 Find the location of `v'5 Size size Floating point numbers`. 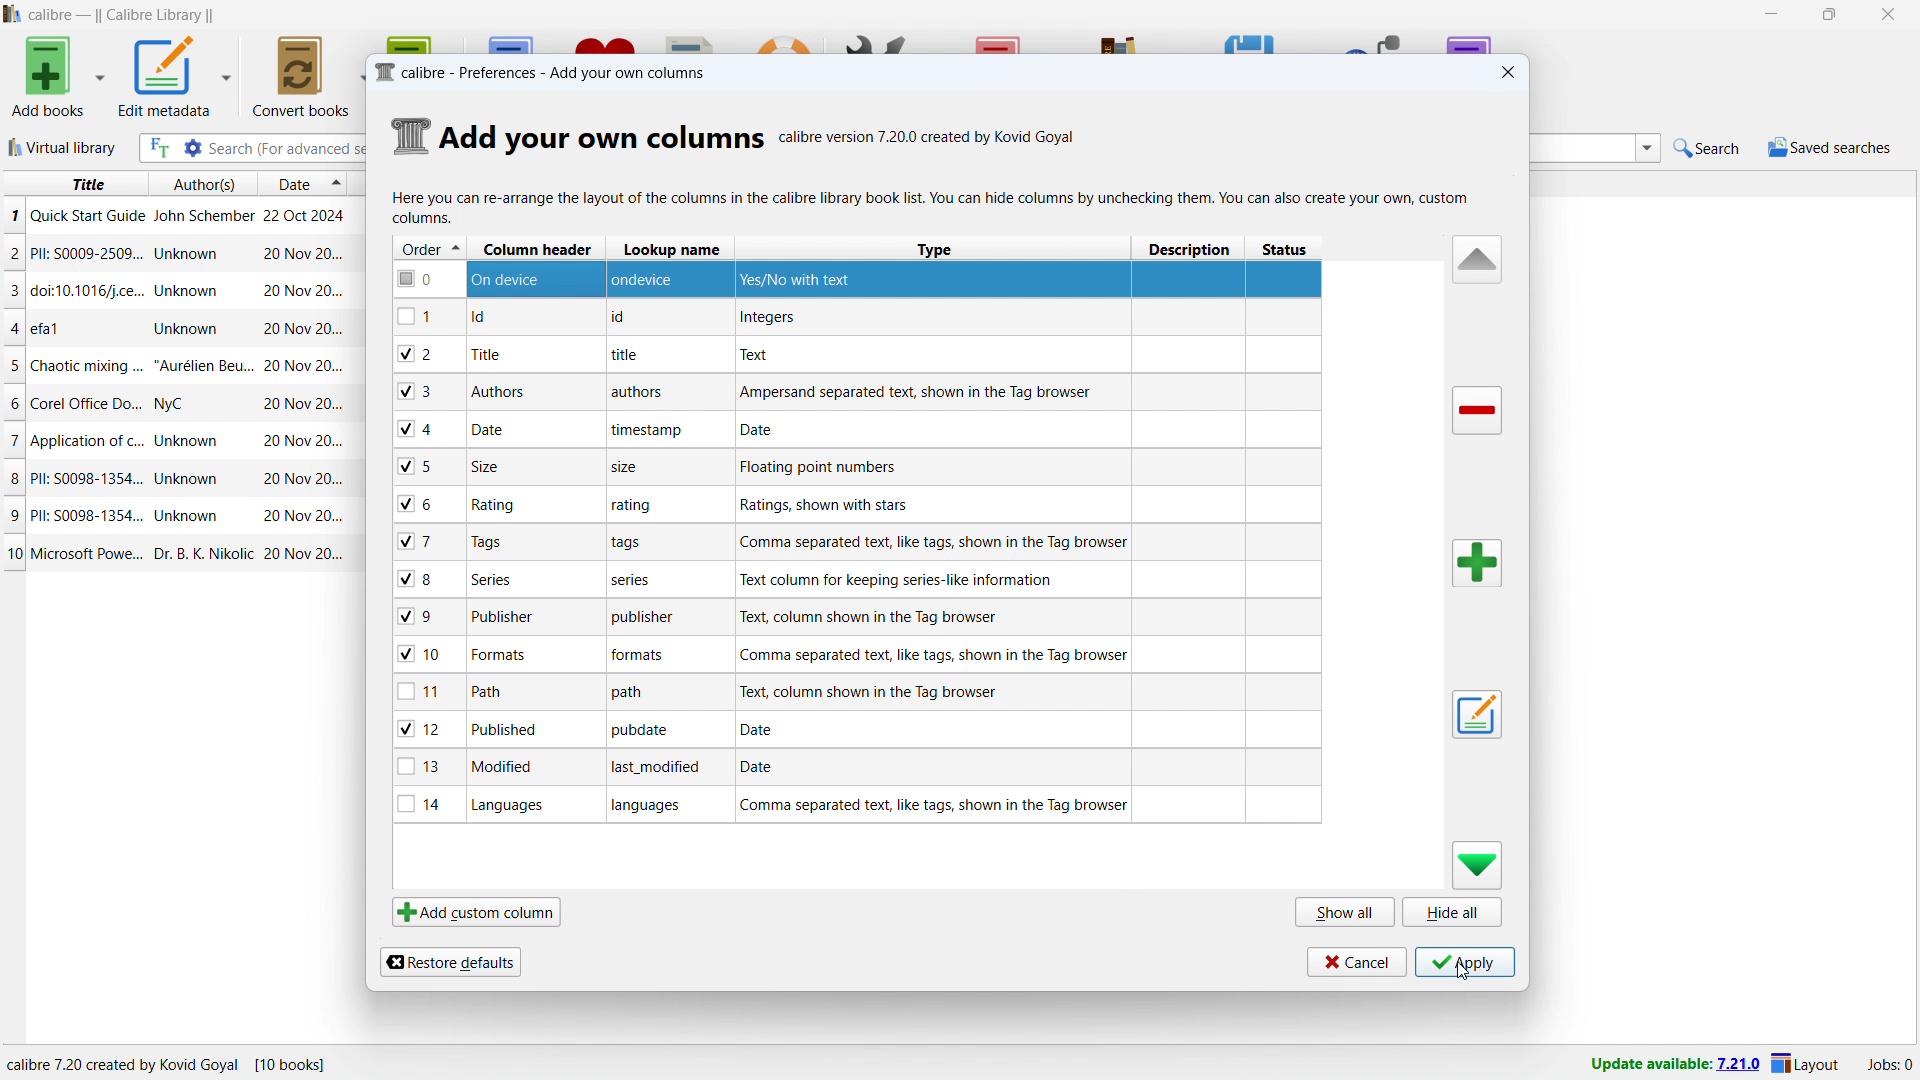

v'5 Size size Floating point numbers is located at coordinates (853, 464).